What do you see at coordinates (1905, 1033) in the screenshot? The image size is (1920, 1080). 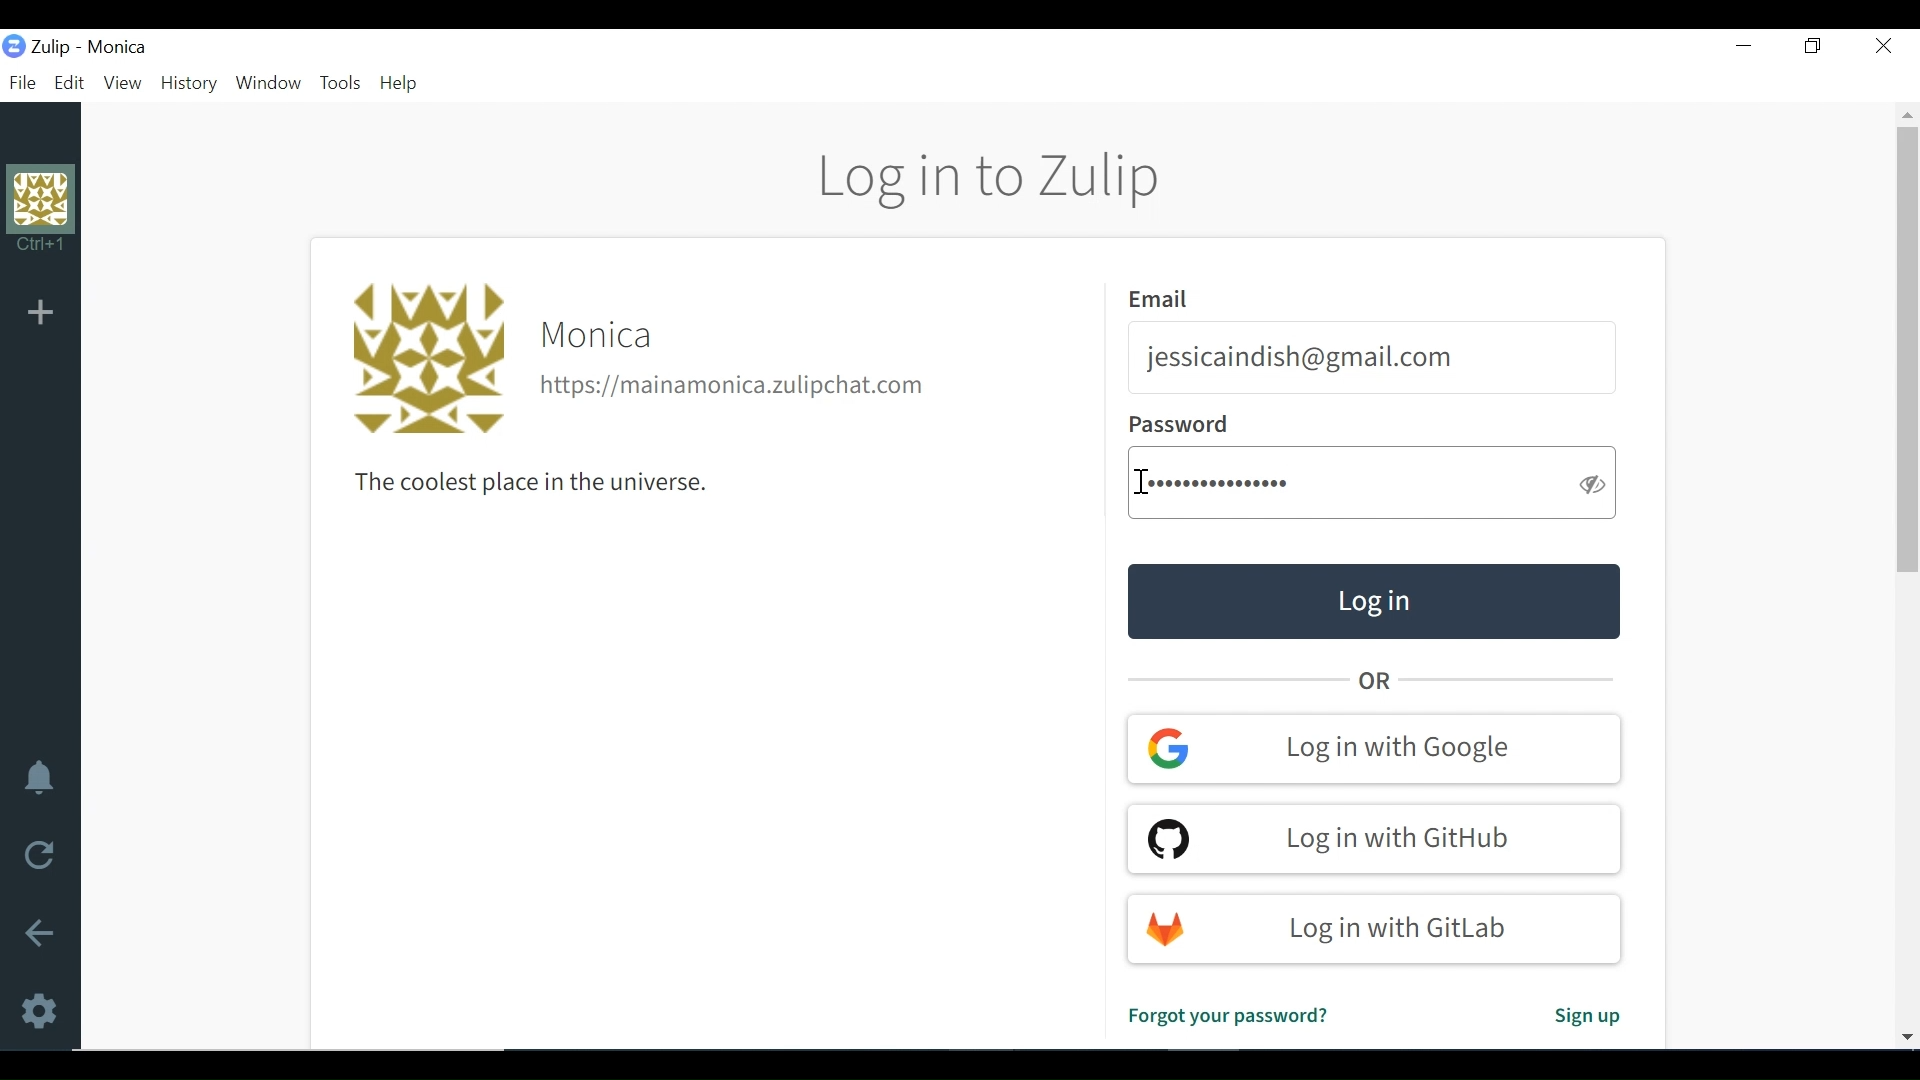 I see `Scroll down` at bounding box center [1905, 1033].